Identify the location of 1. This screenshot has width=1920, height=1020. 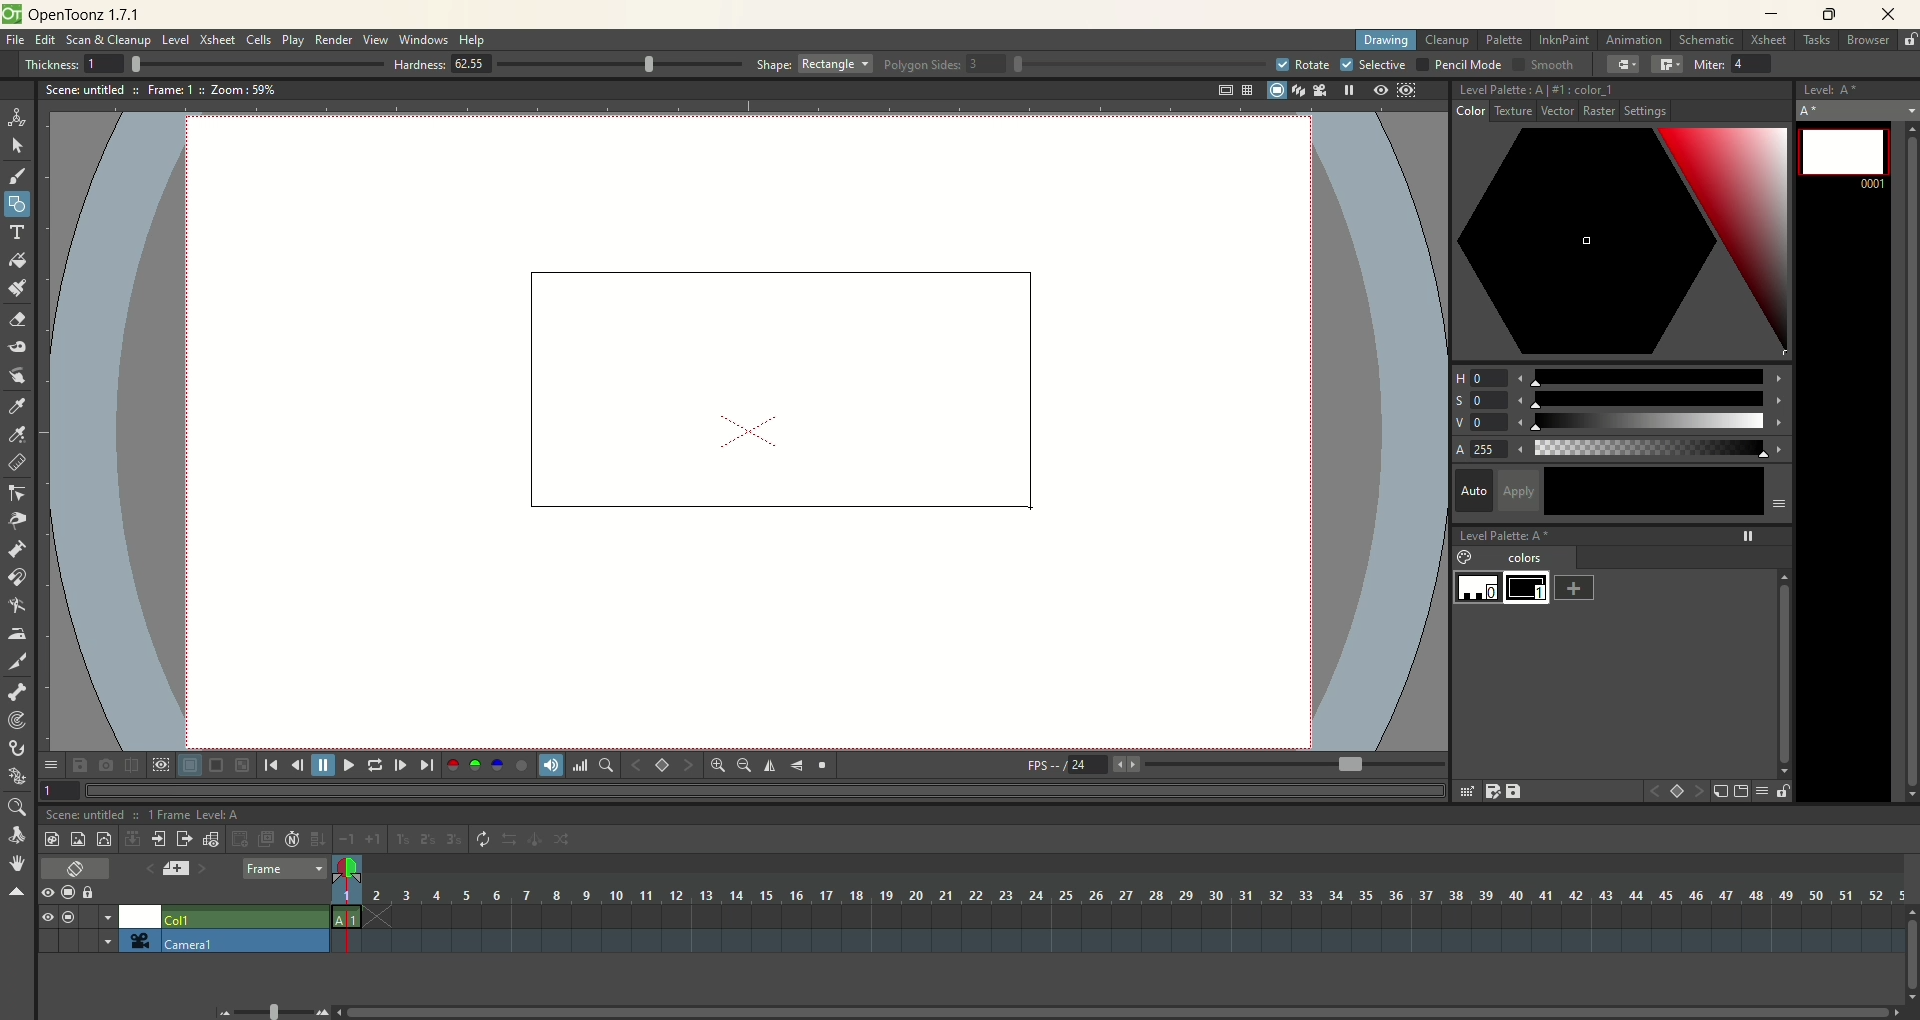
(60, 789).